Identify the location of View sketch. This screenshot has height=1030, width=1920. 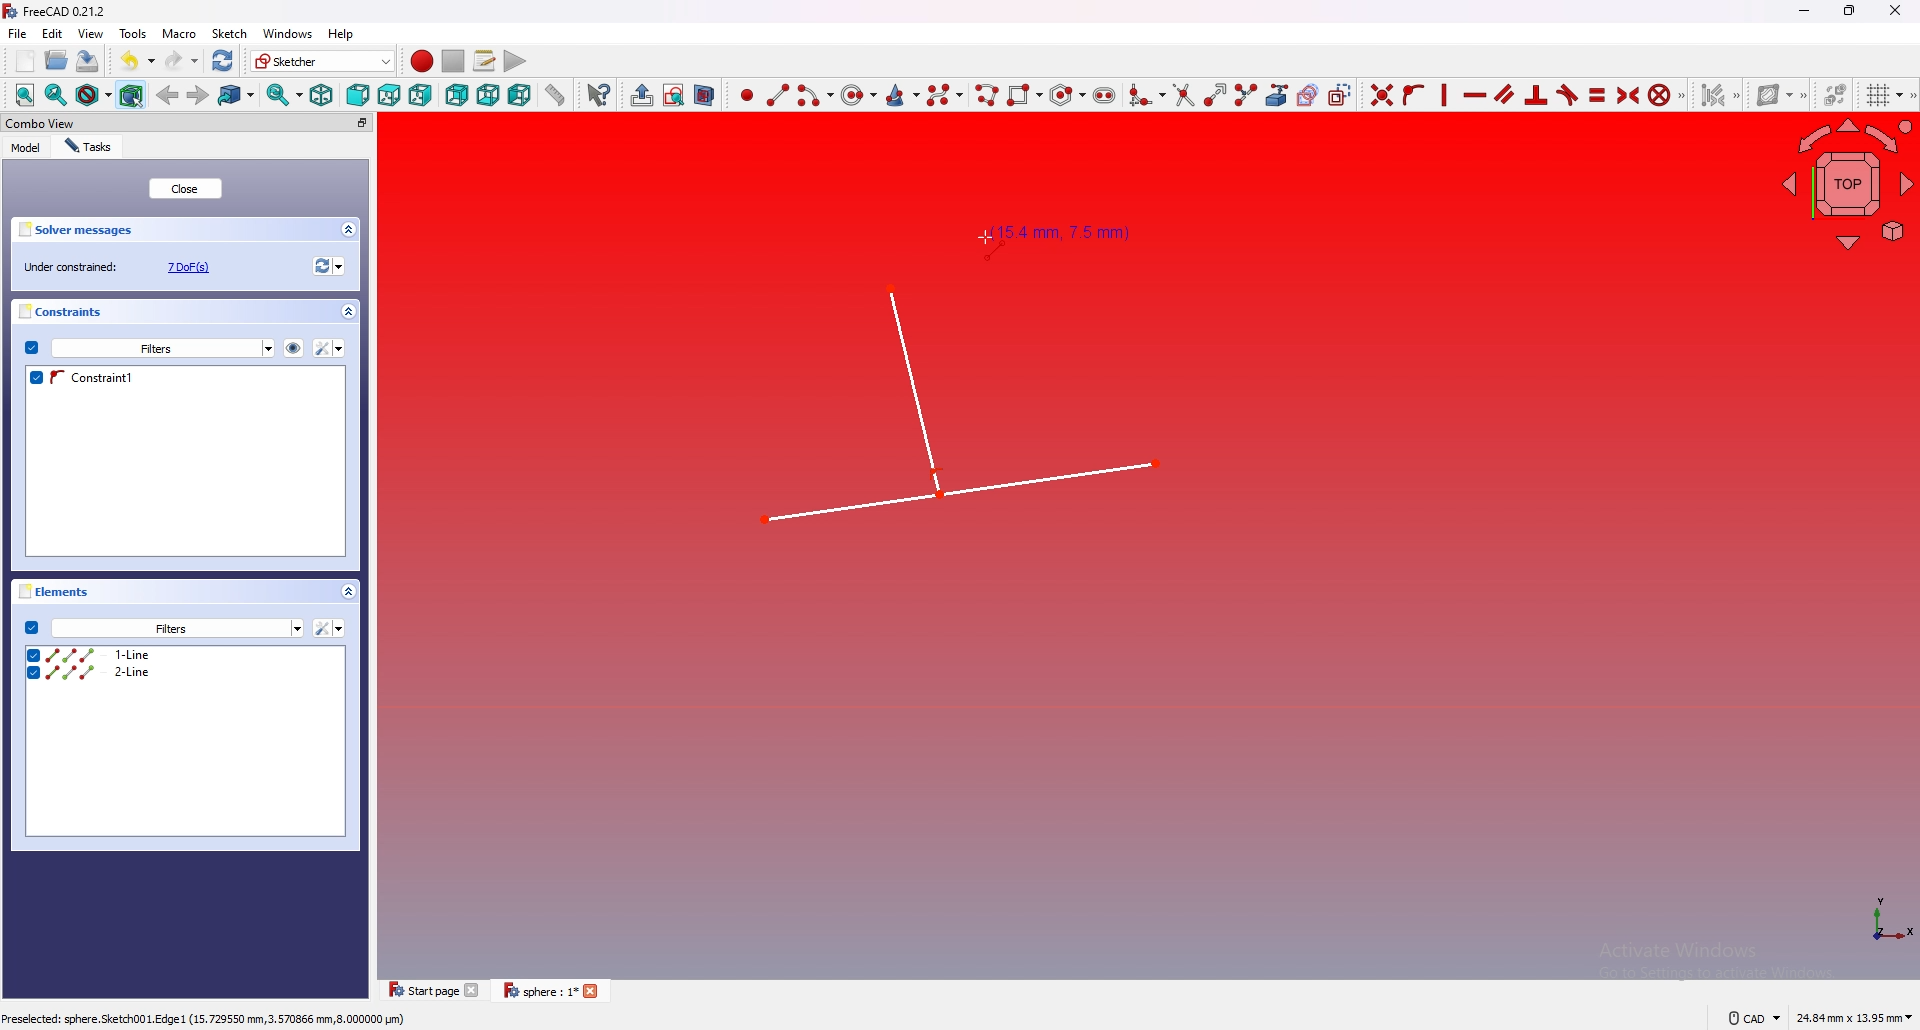
(673, 95).